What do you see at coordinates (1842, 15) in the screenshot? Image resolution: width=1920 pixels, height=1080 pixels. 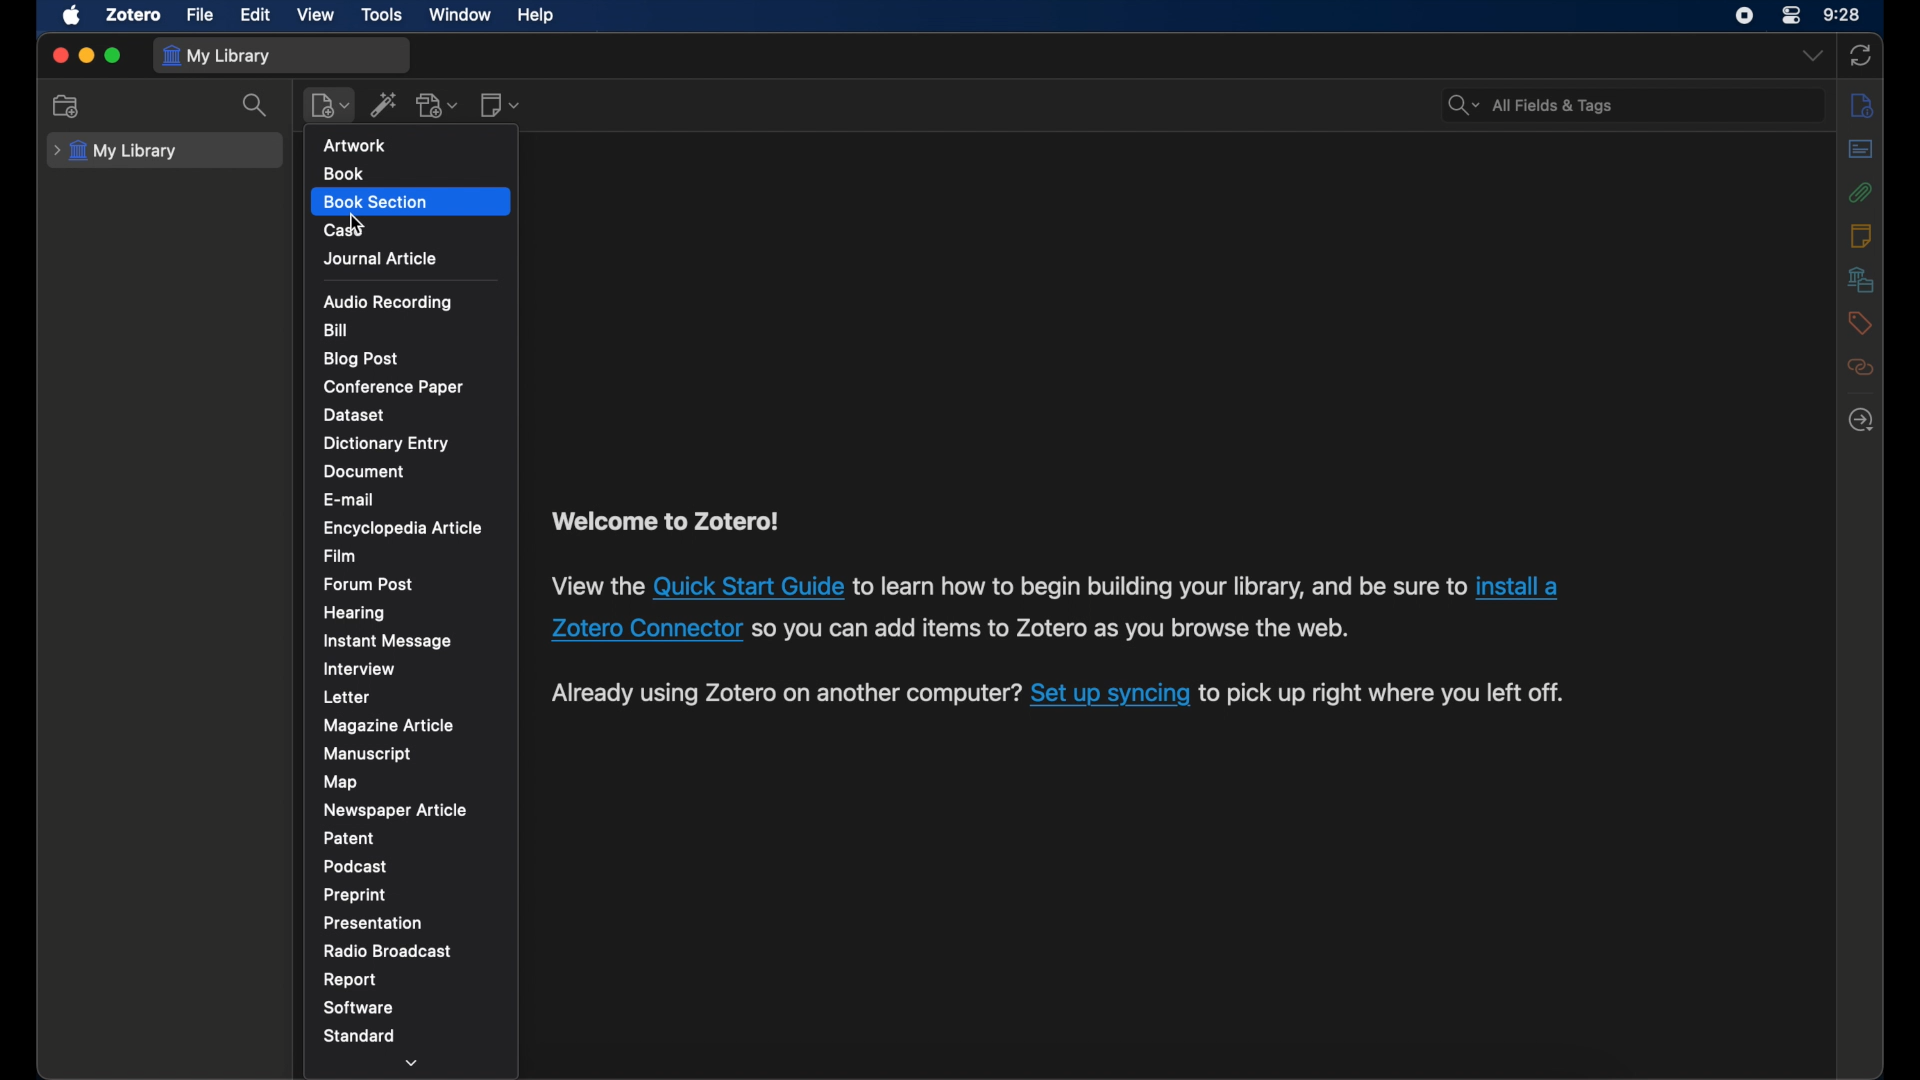 I see `time` at bounding box center [1842, 15].